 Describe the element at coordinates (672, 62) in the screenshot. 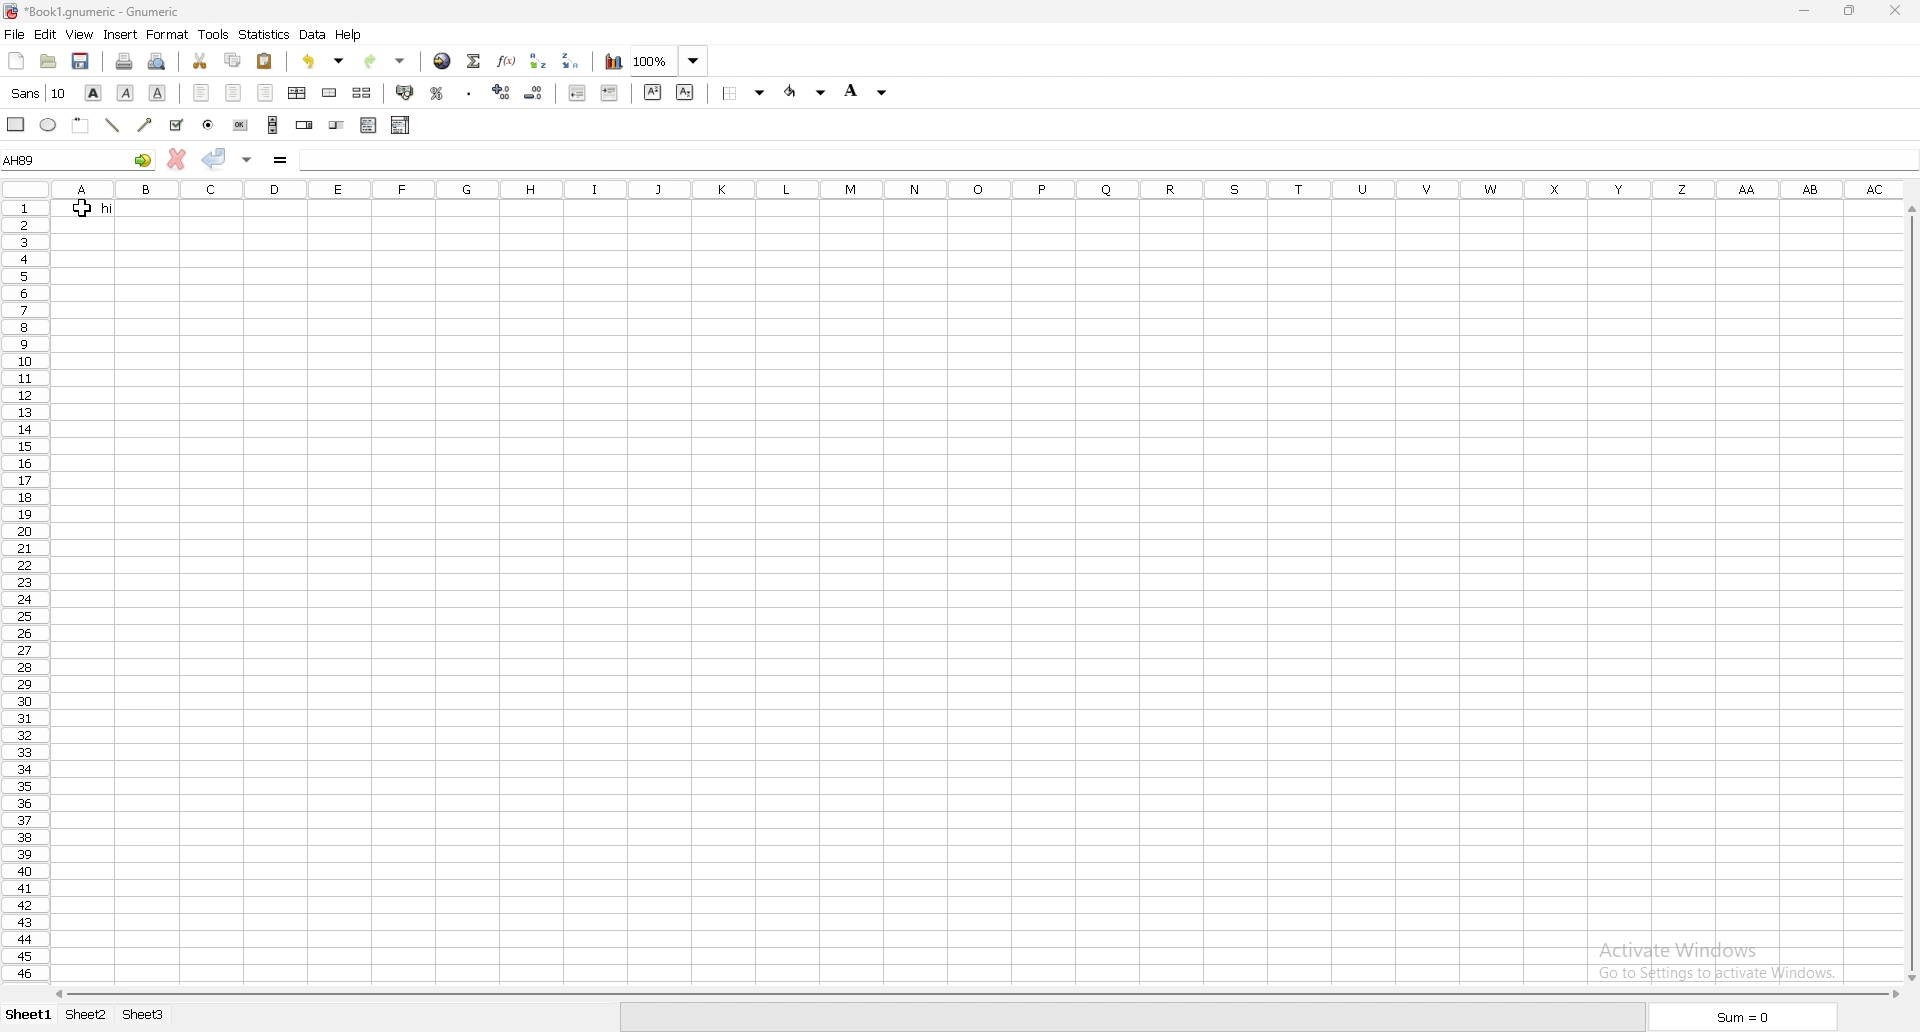

I see `zoom` at that location.